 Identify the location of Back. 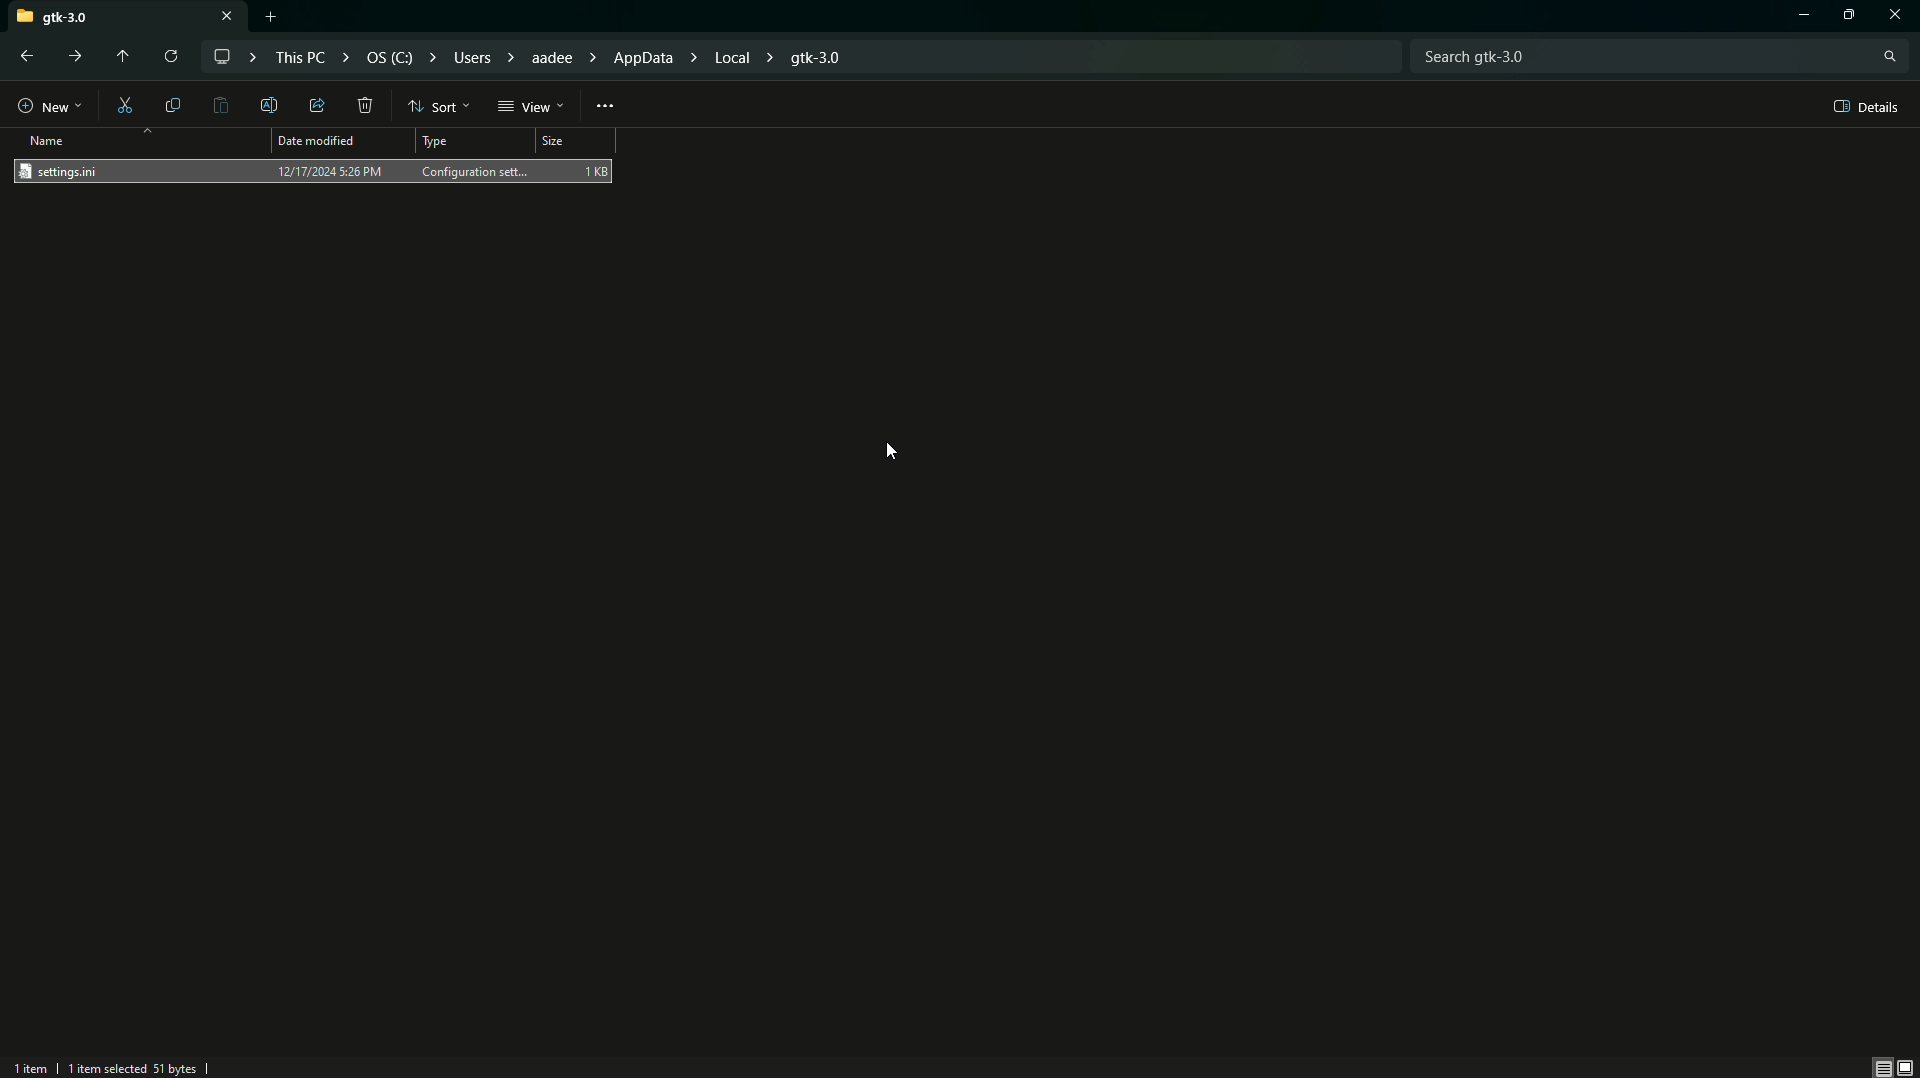
(23, 58).